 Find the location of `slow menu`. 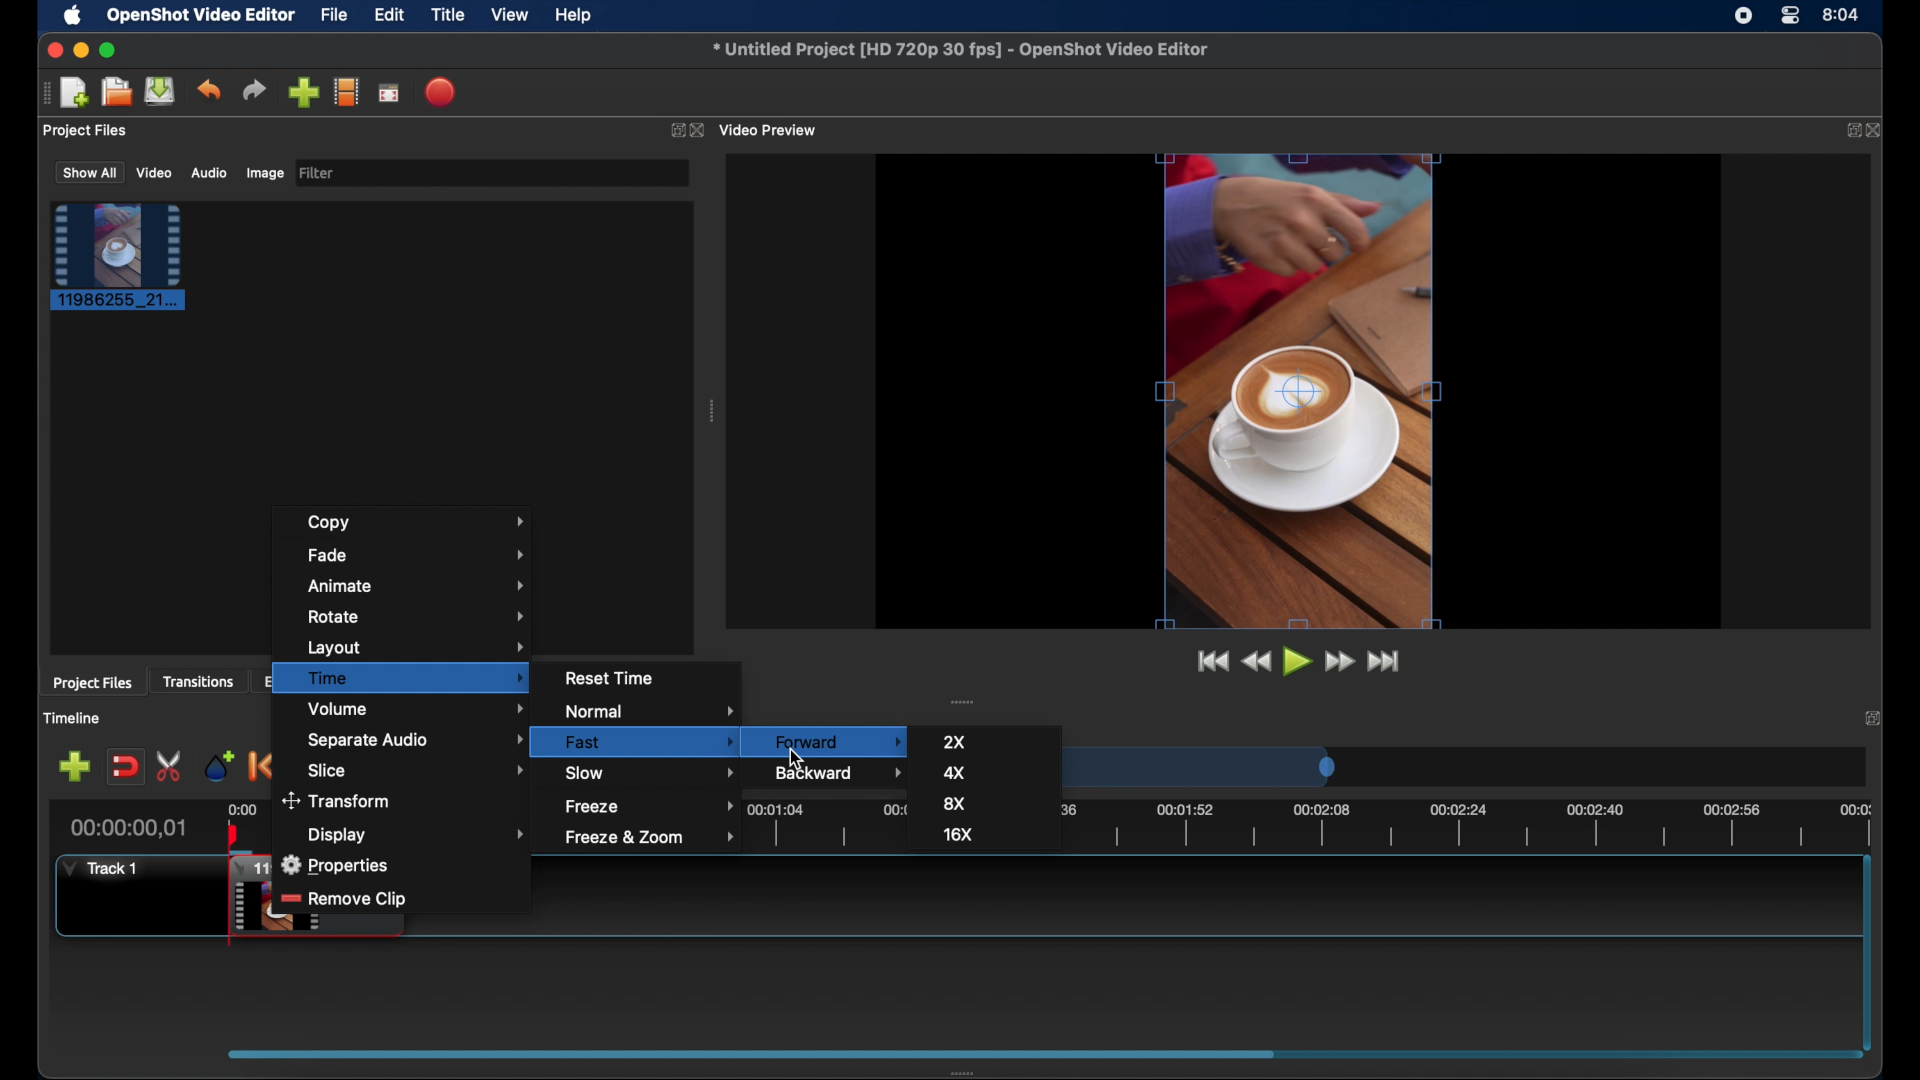

slow menu is located at coordinates (650, 772).